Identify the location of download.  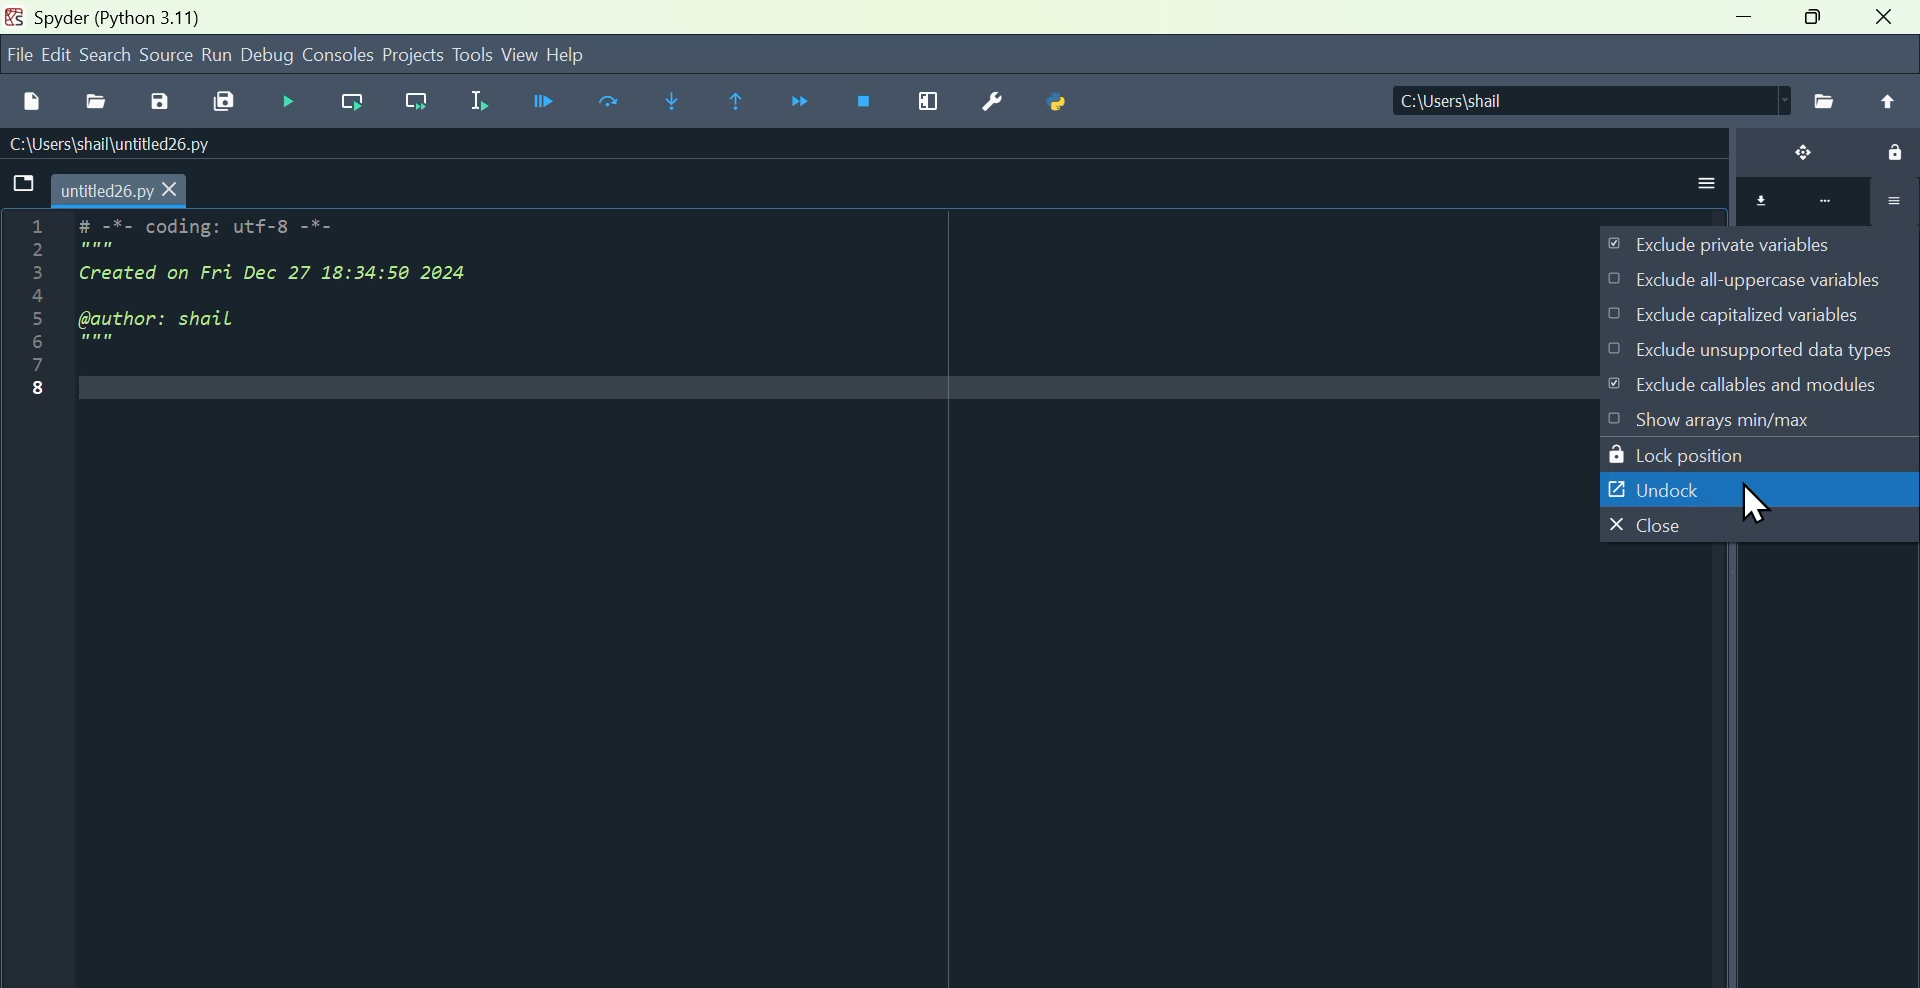
(1755, 203).